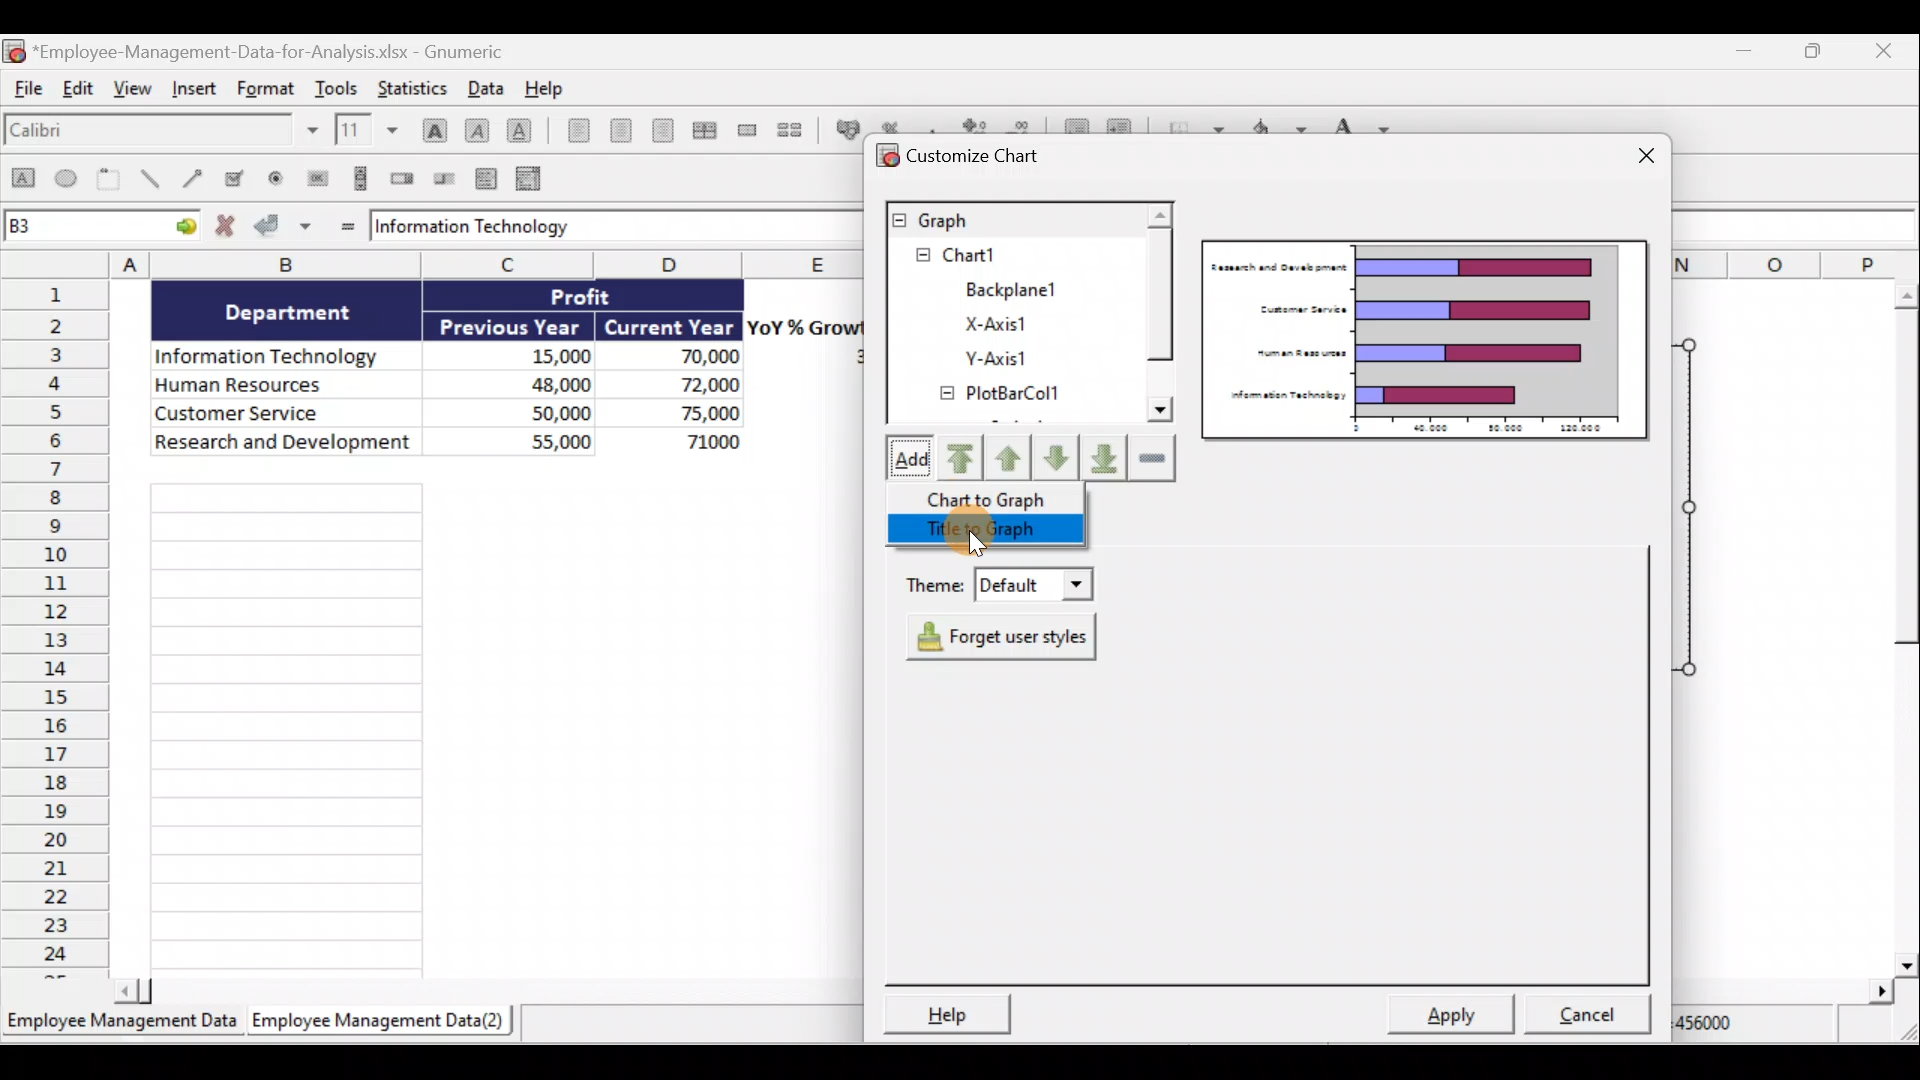 The height and width of the screenshot is (1080, 1920). What do you see at coordinates (1743, 51) in the screenshot?
I see `Minimize` at bounding box center [1743, 51].